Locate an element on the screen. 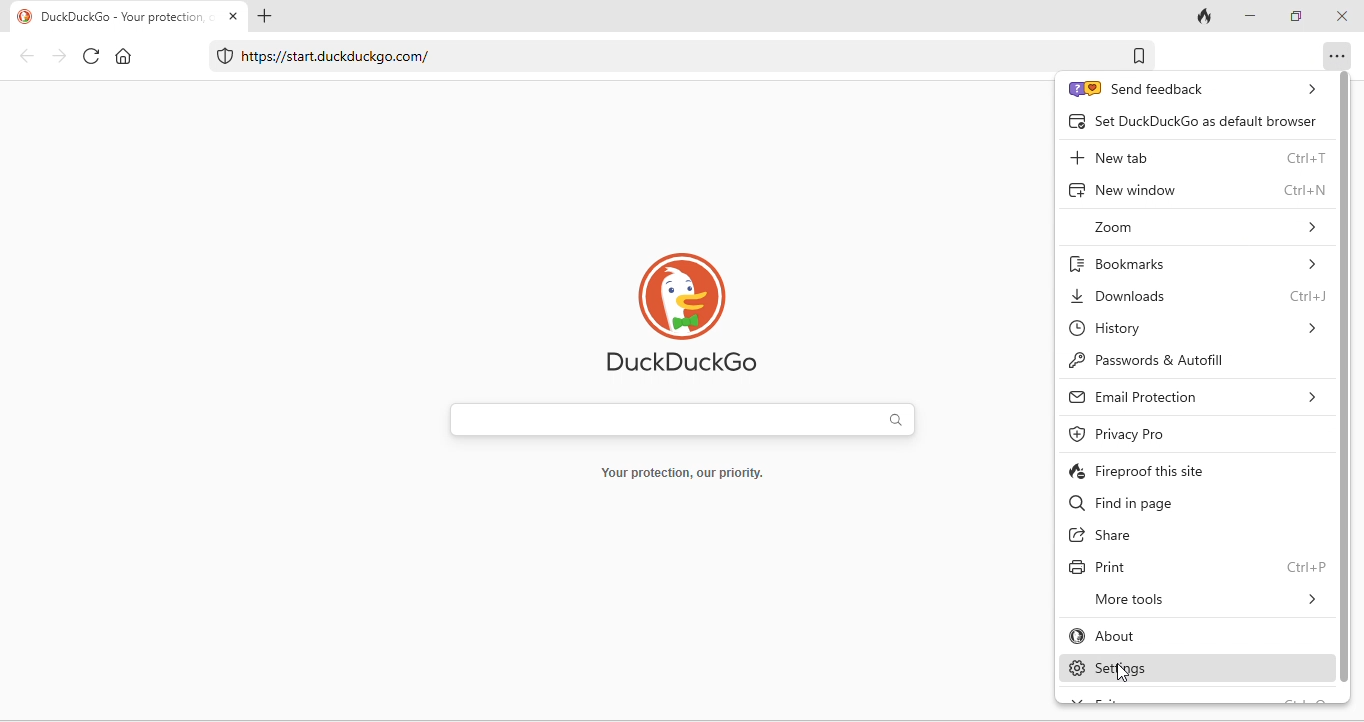  bookmarks is located at coordinates (1199, 262).